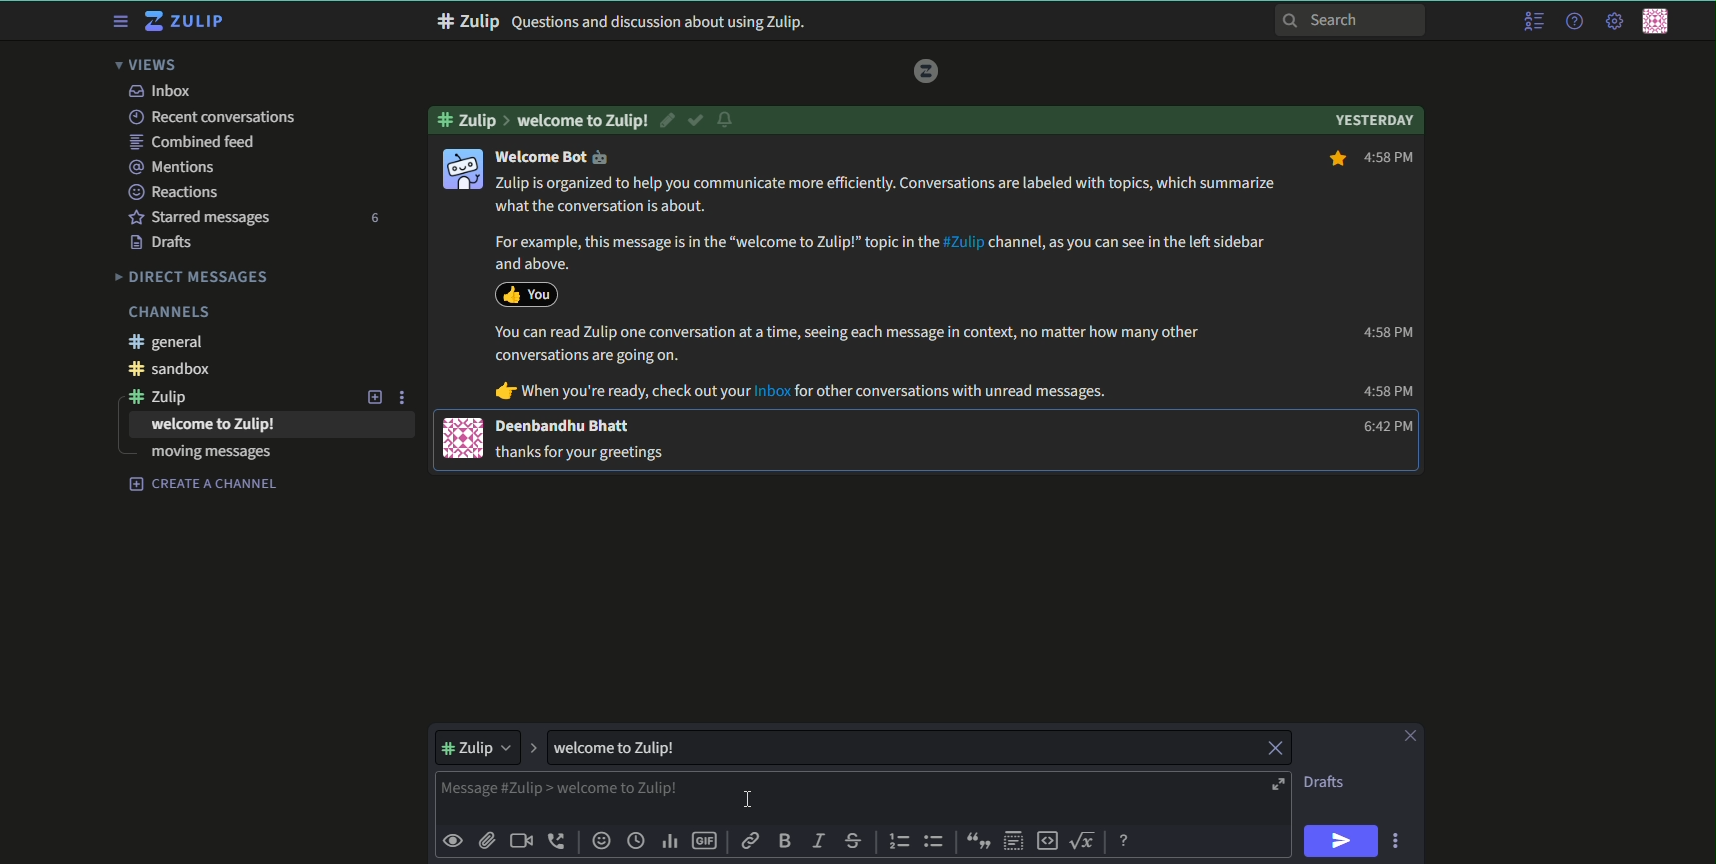 The width and height of the screenshot is (1716, 864). I want to click on 4:58 PM, so click(1386, 332).